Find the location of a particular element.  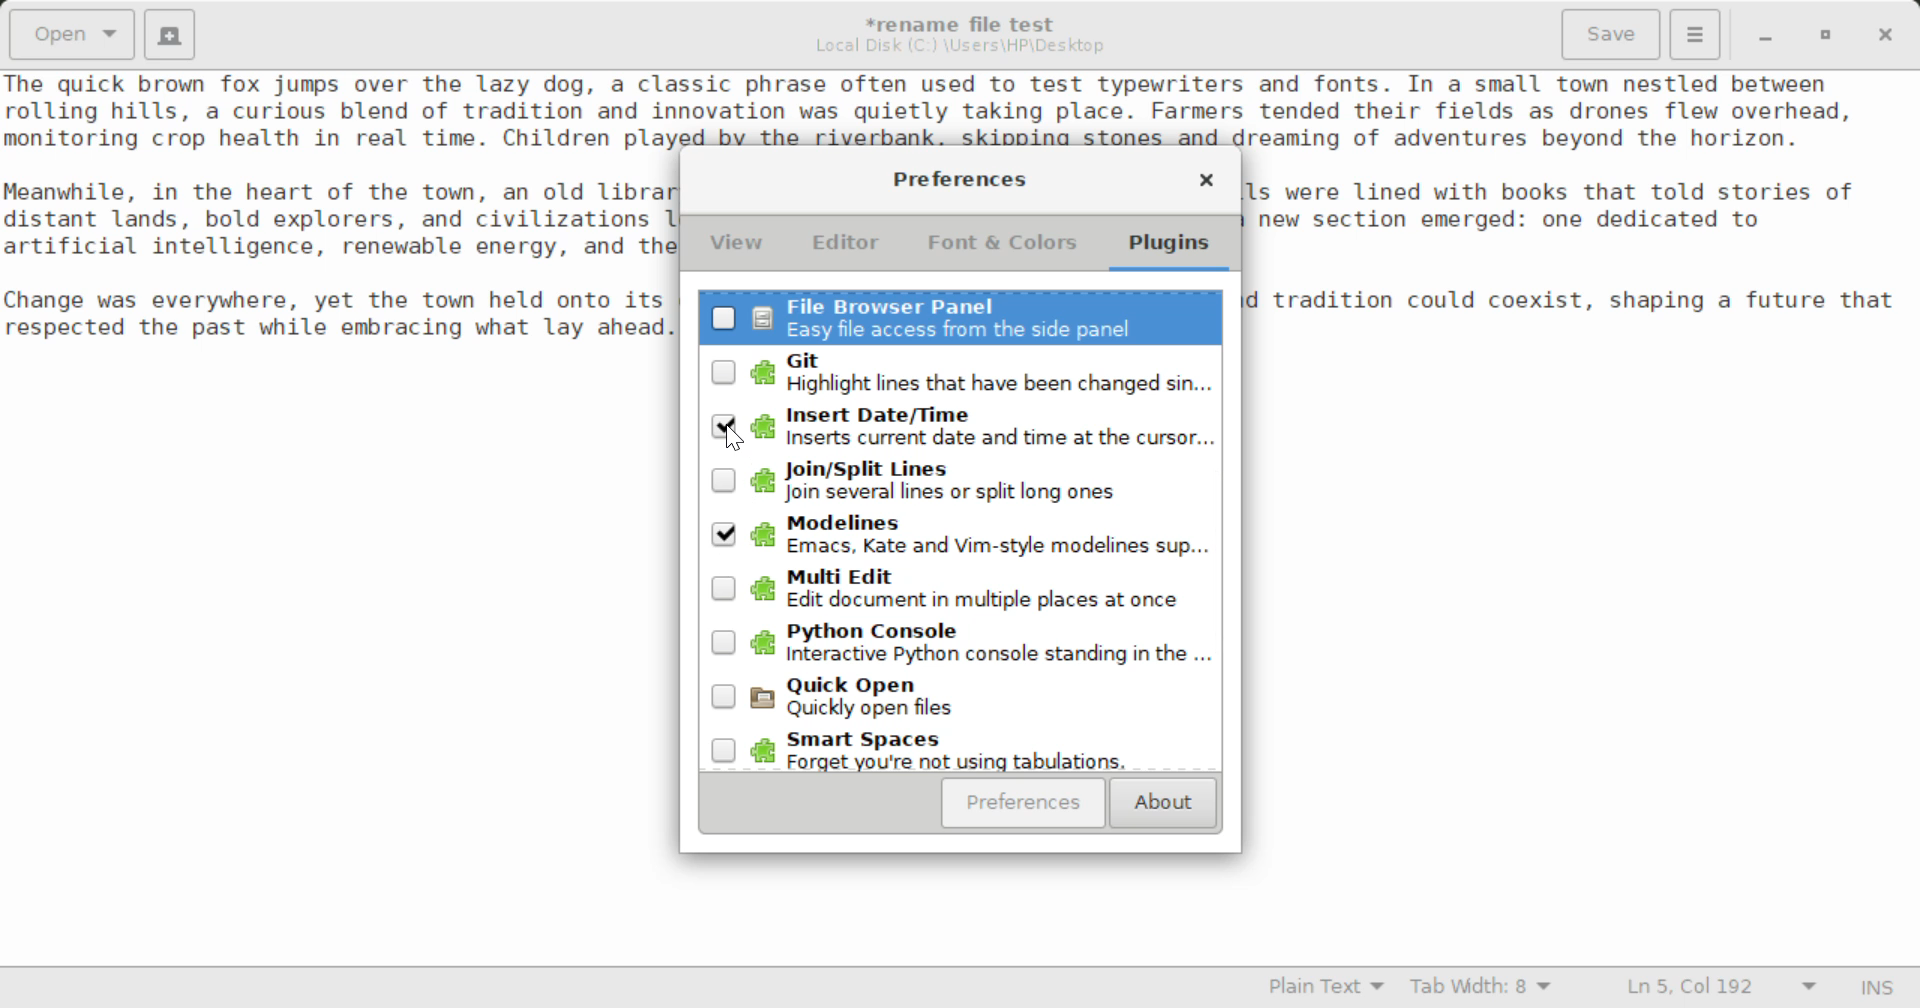

Menu is located at coordinates (1694, 32).